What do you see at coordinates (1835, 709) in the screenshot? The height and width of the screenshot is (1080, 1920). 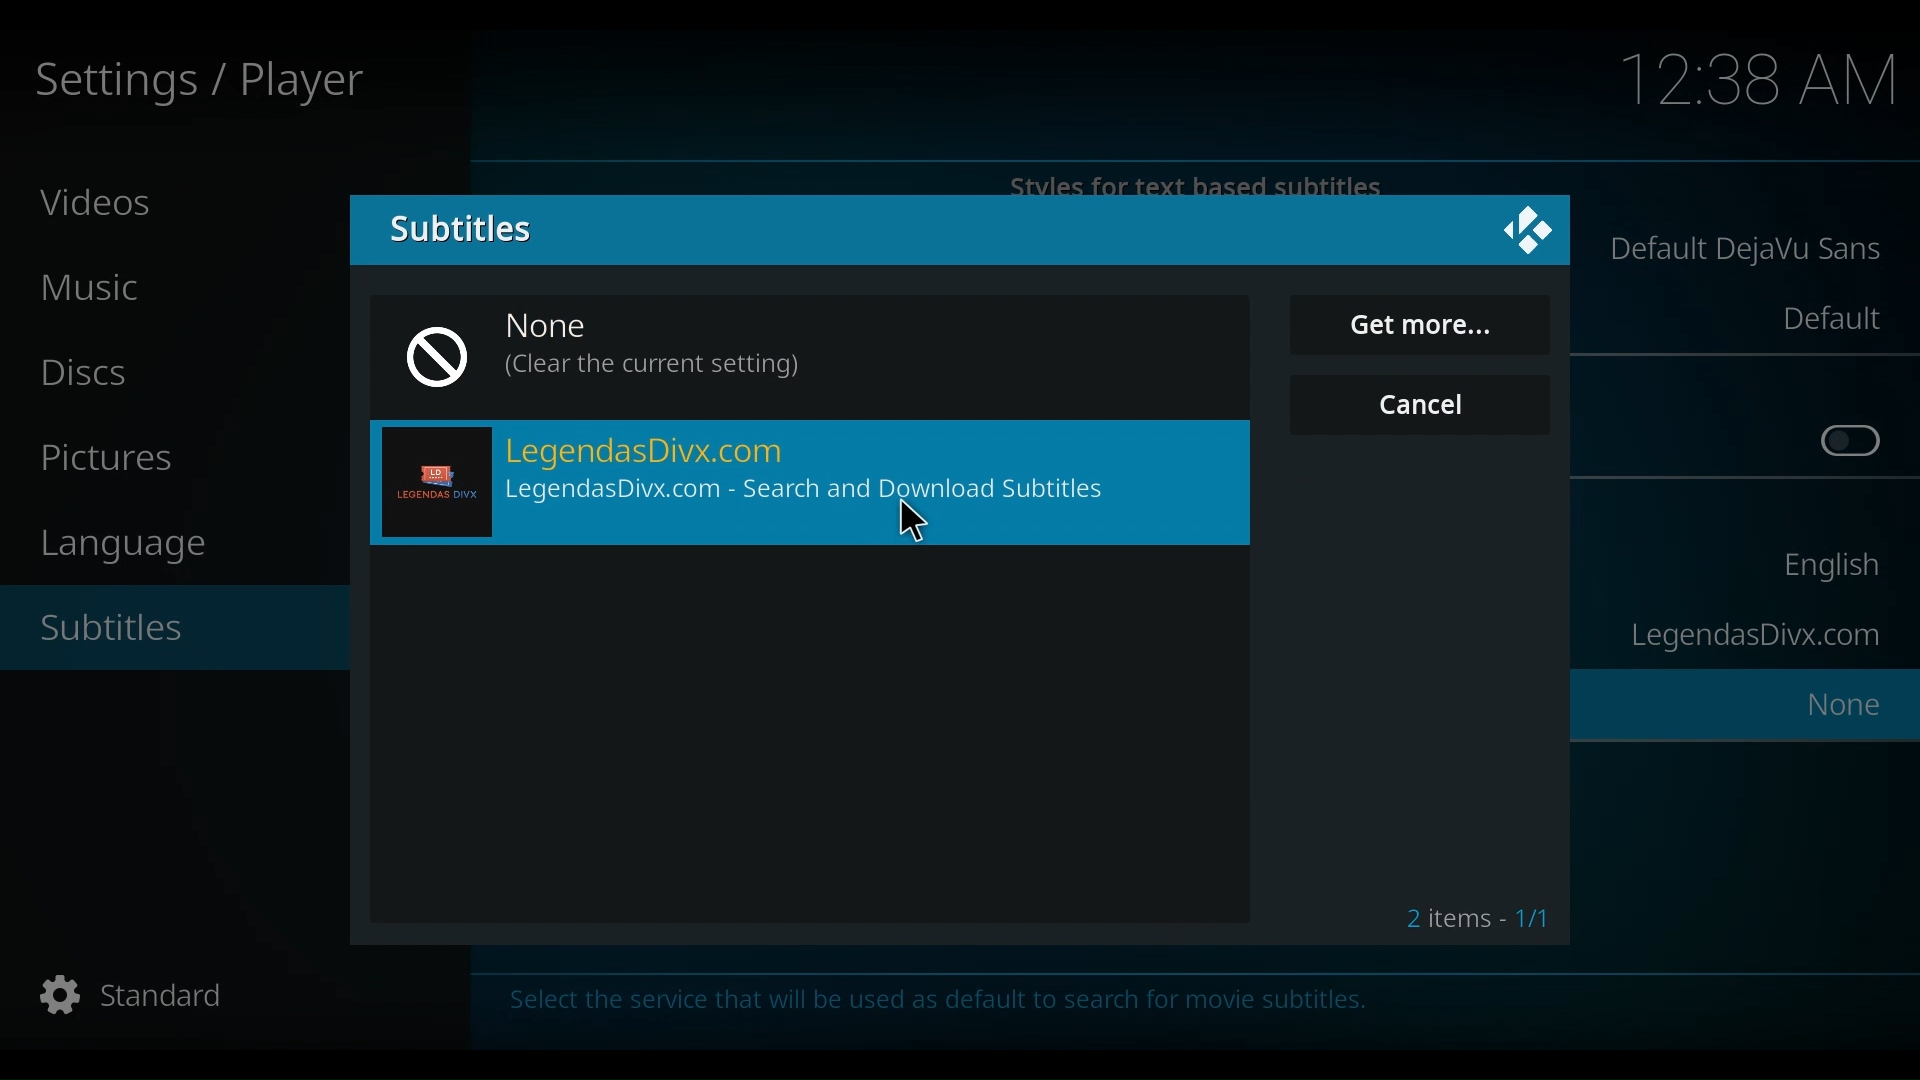 I see `None` at bounding box center [1835, 709].